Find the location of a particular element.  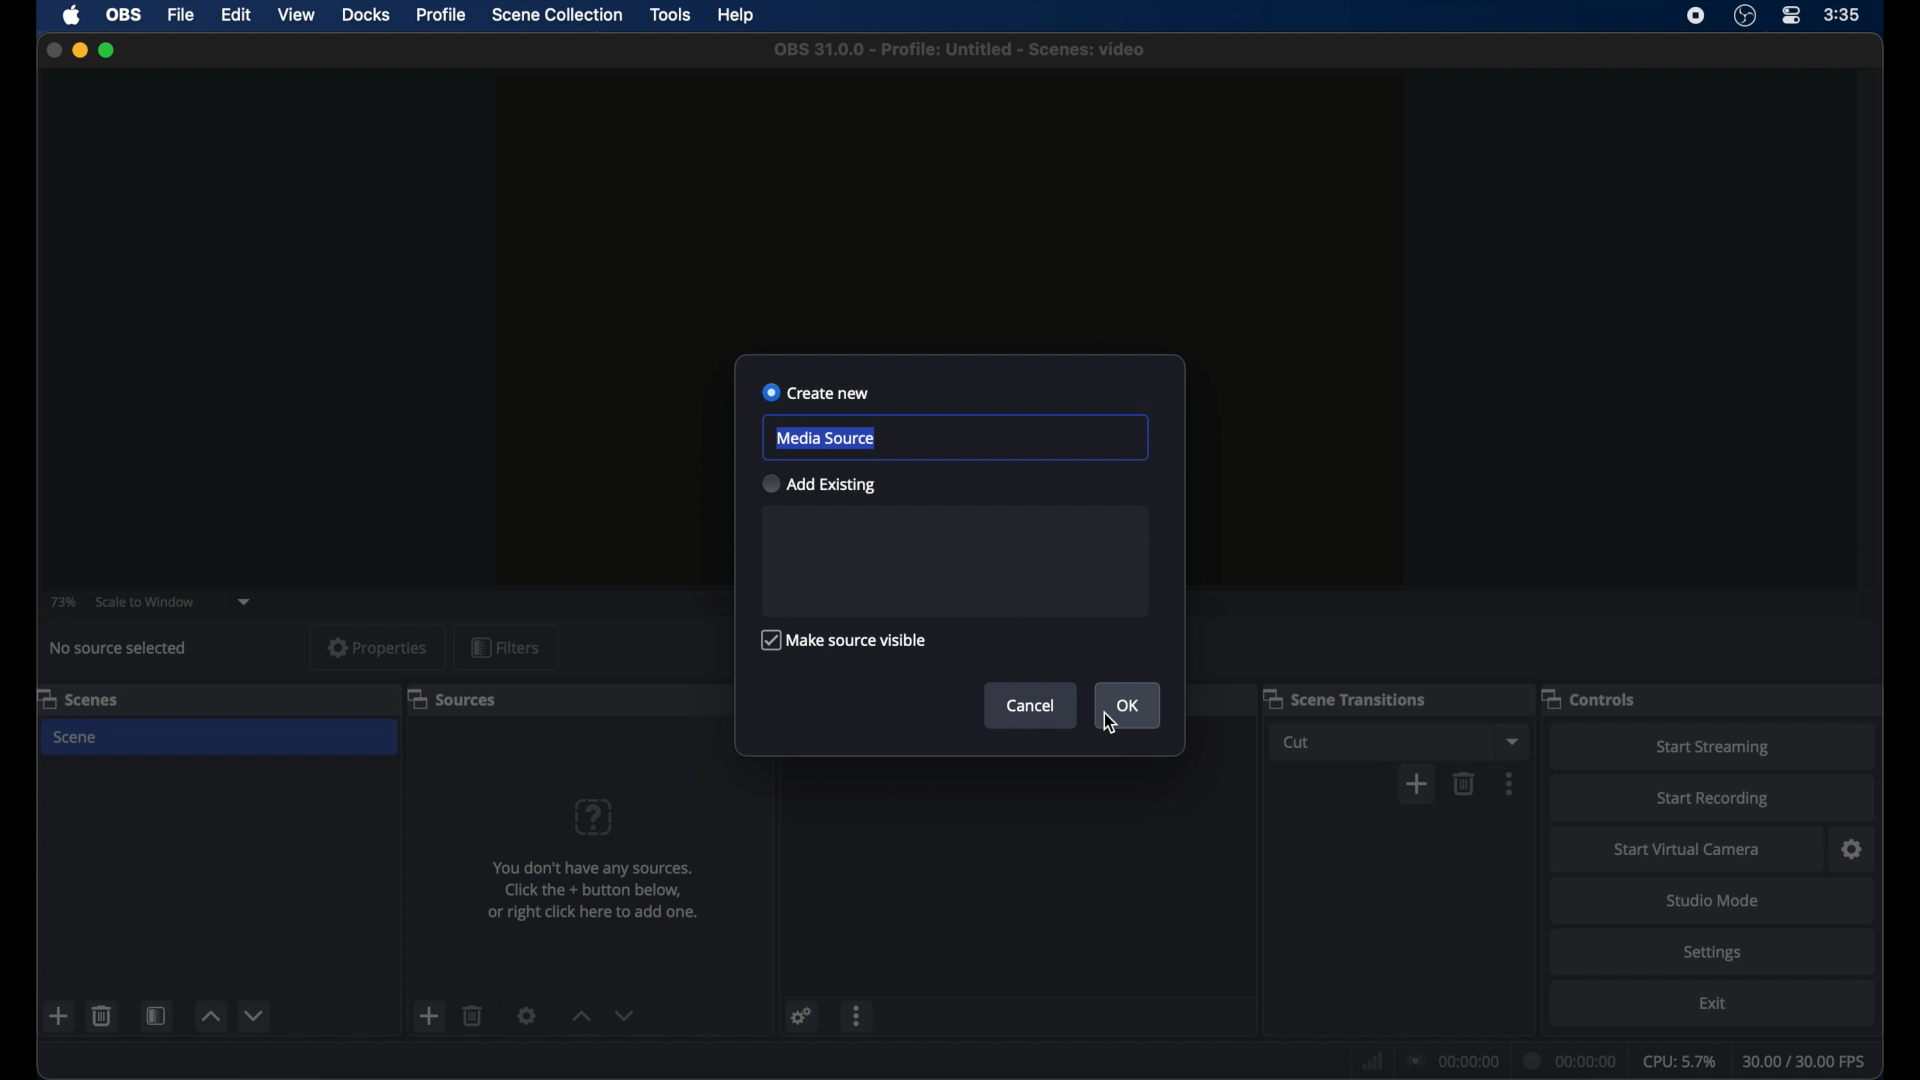

preview is located at coordinates (949, 198).